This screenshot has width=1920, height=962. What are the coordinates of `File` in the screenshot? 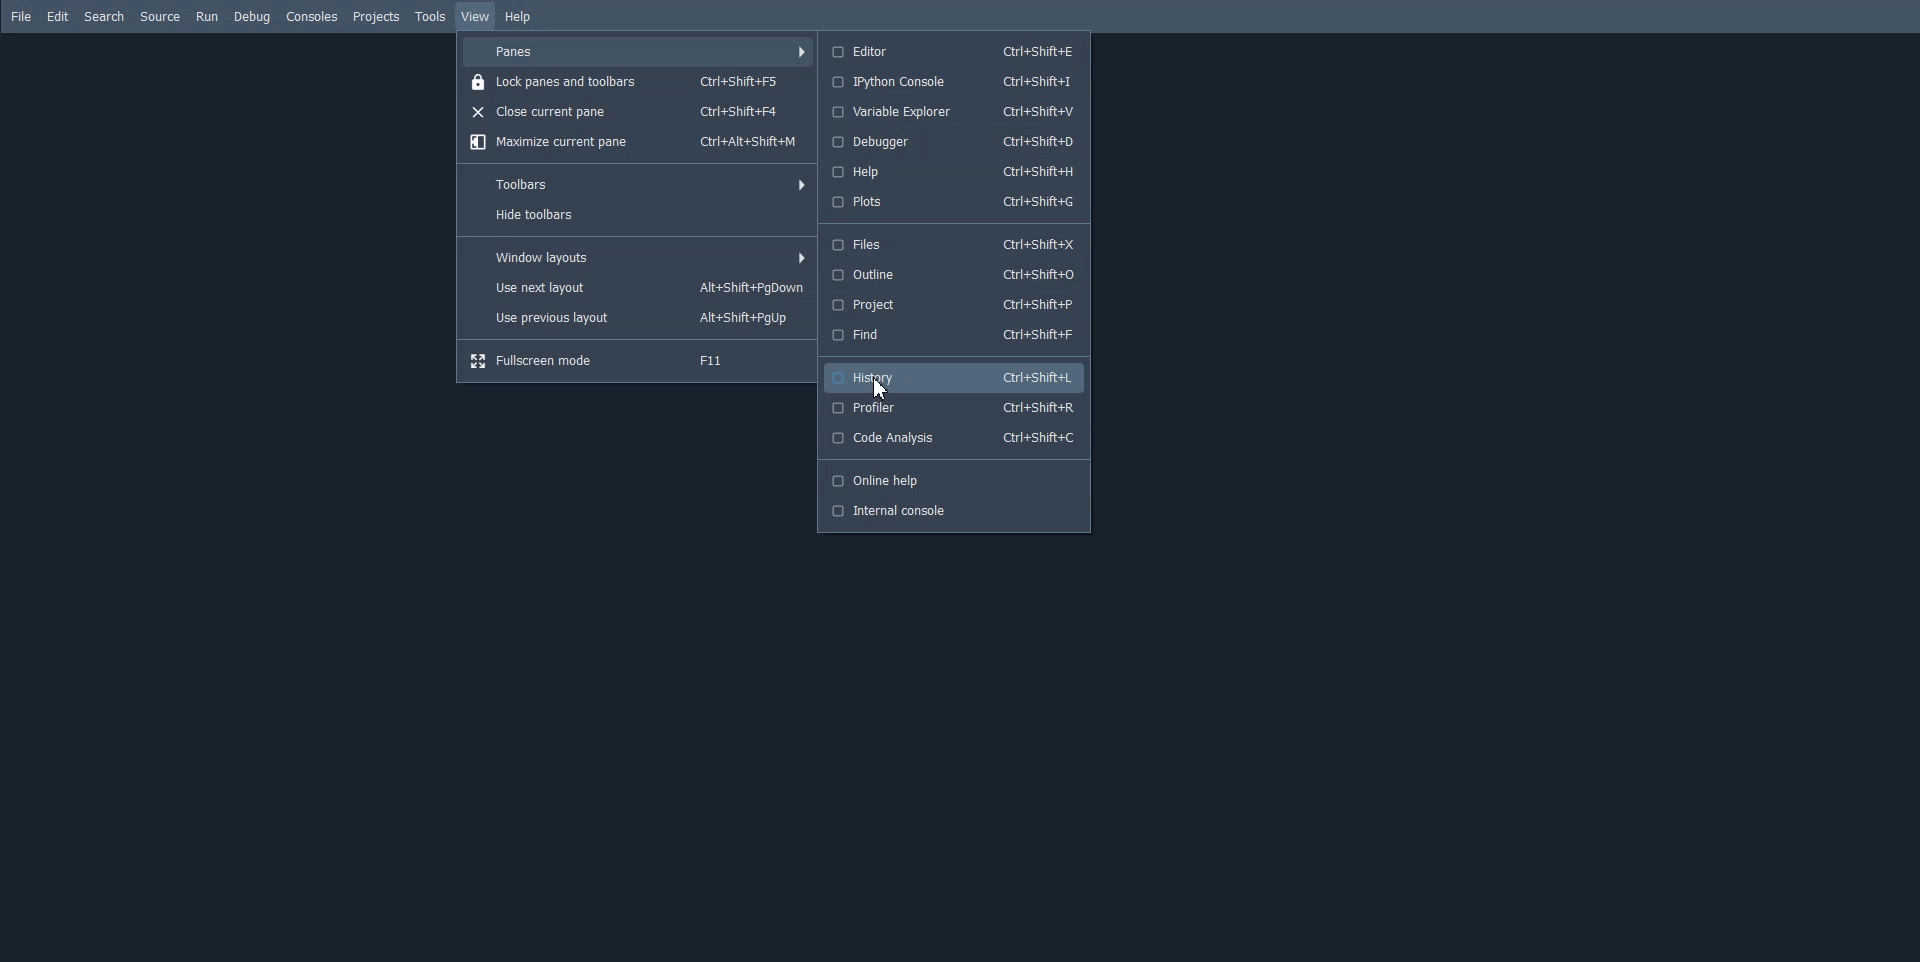 It's located at (22, 17).